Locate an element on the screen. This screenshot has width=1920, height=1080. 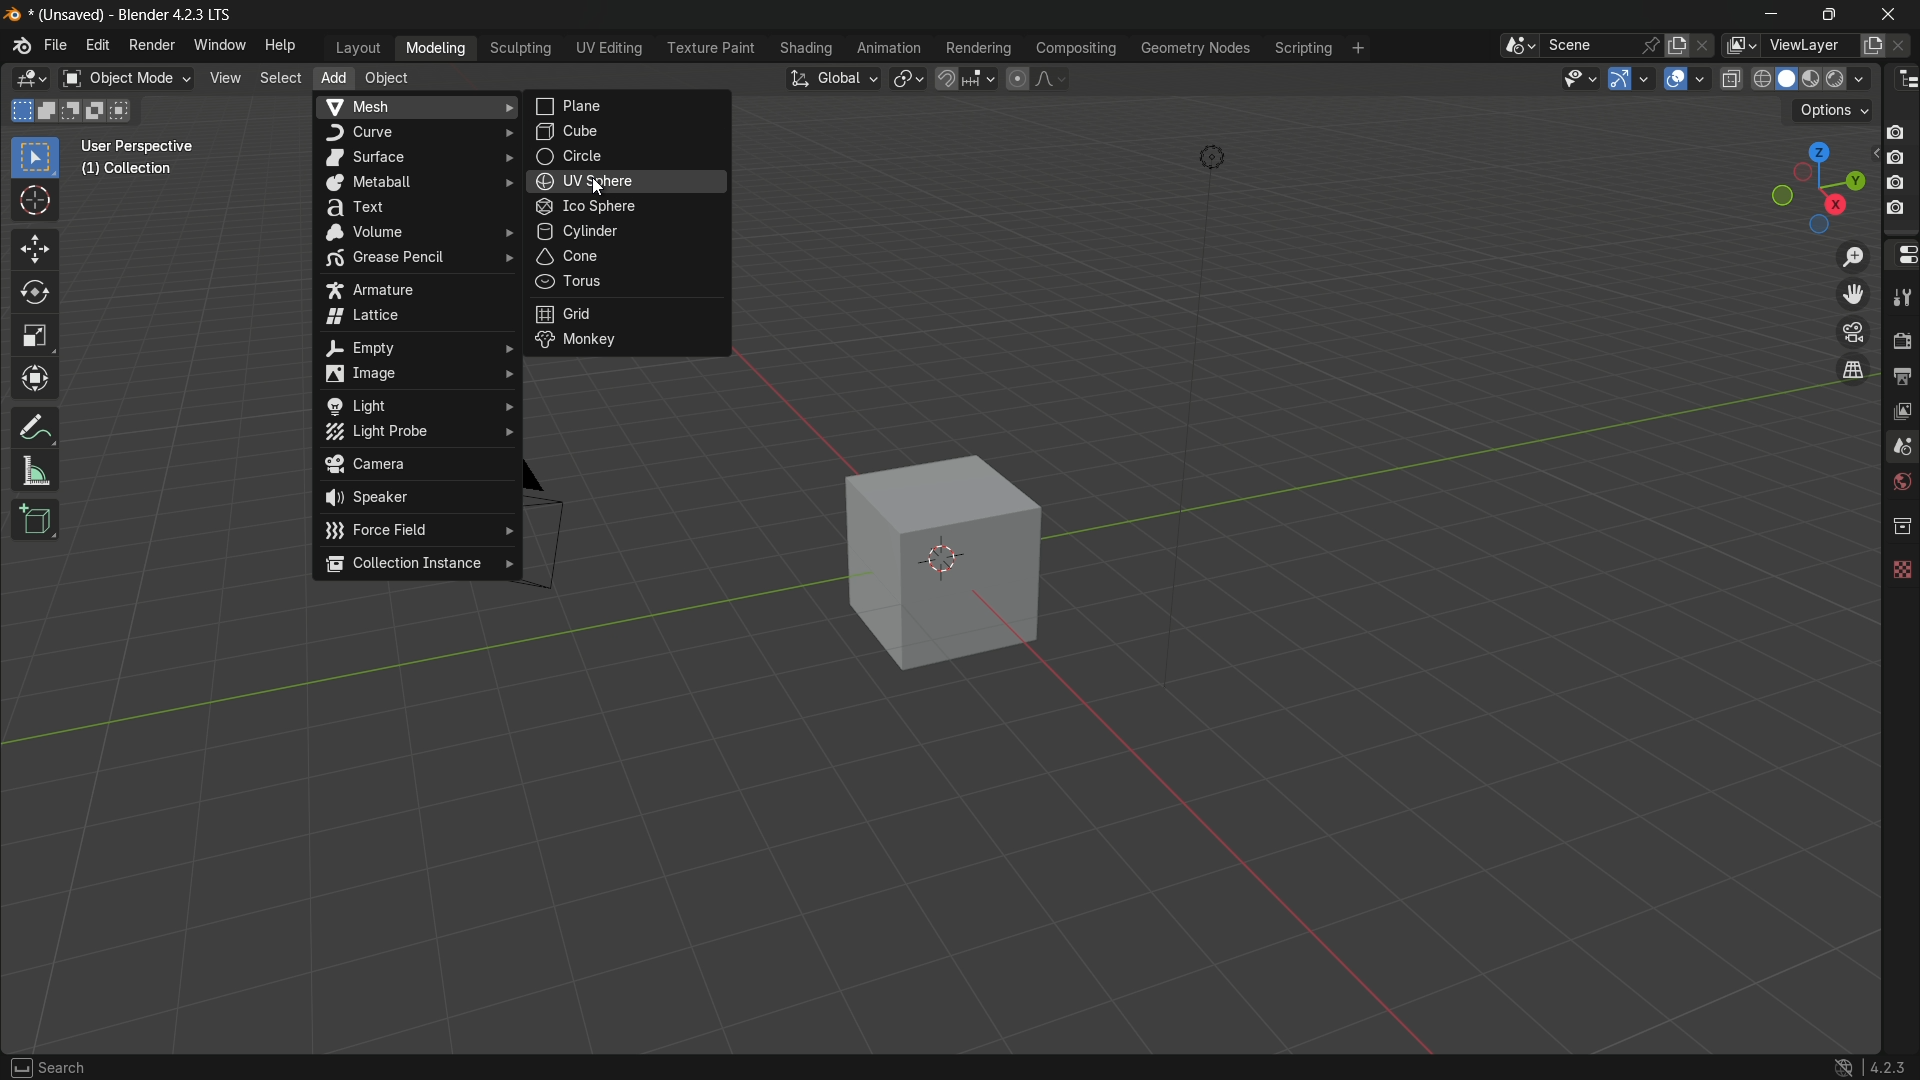
maximize or restore is located at coordinates (1831, 16).